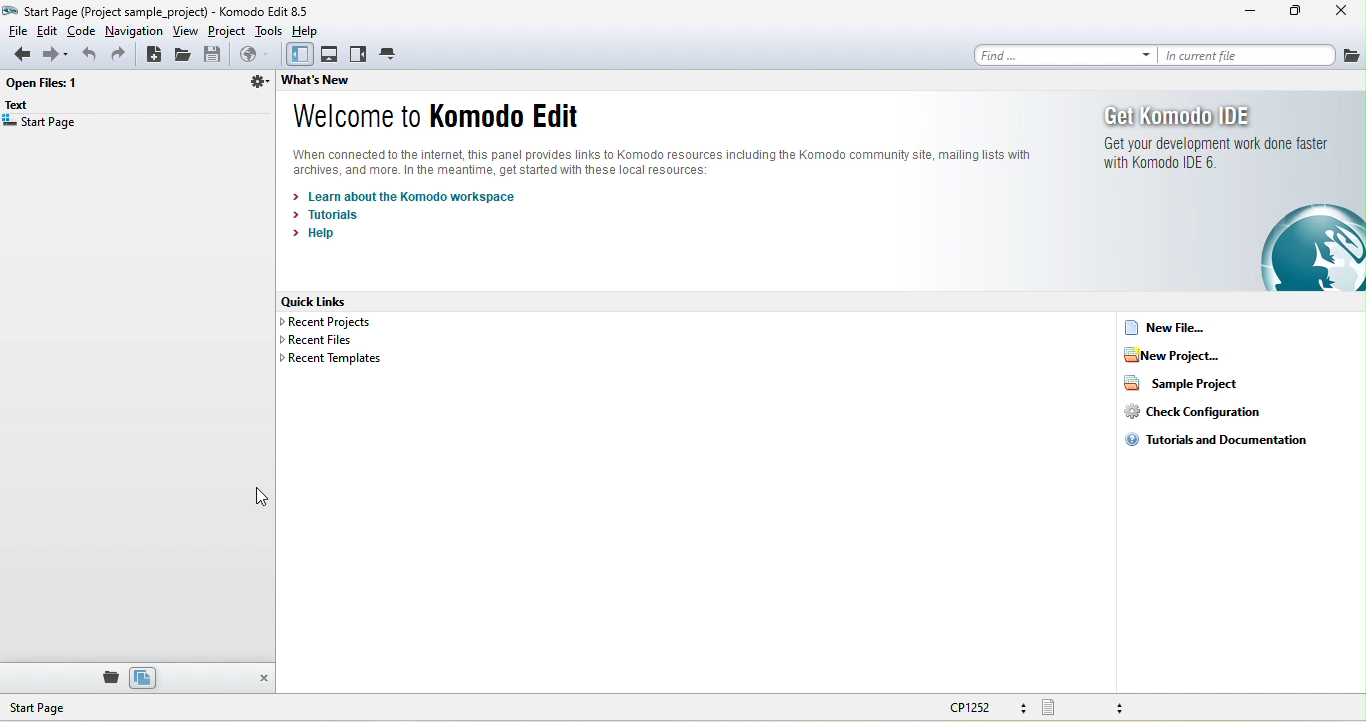 The image size is (1366, 722). What do you see at coordinates (74, 708) in the screenshot?
I see `start page` at bounding box center [74, 708].